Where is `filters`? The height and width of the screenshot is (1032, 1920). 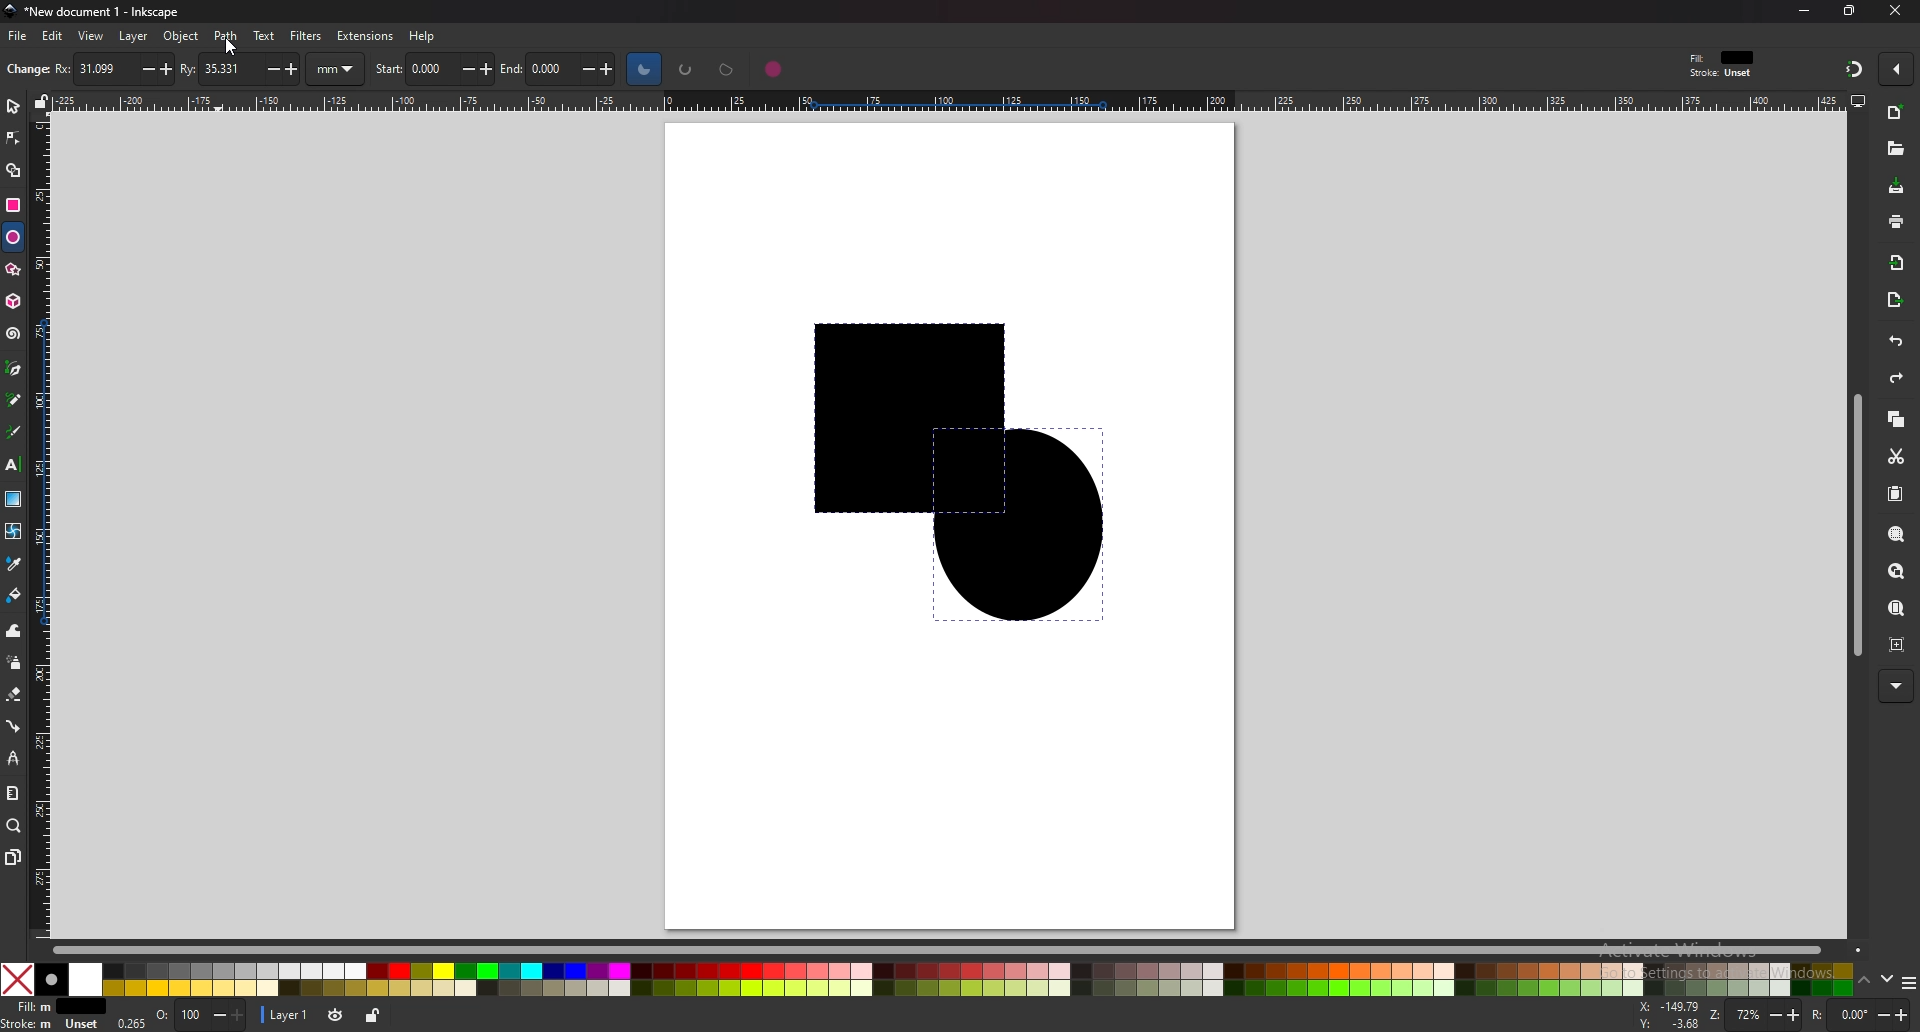
filters is located at coordinates (306, 36).